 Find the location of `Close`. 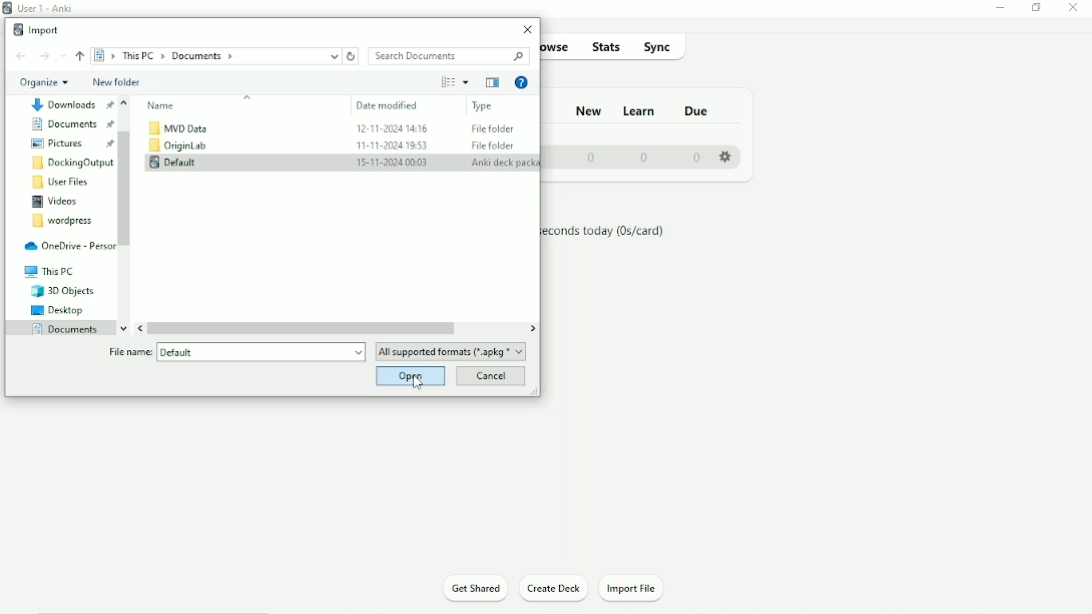

Close is located at coordinates (528, 29).